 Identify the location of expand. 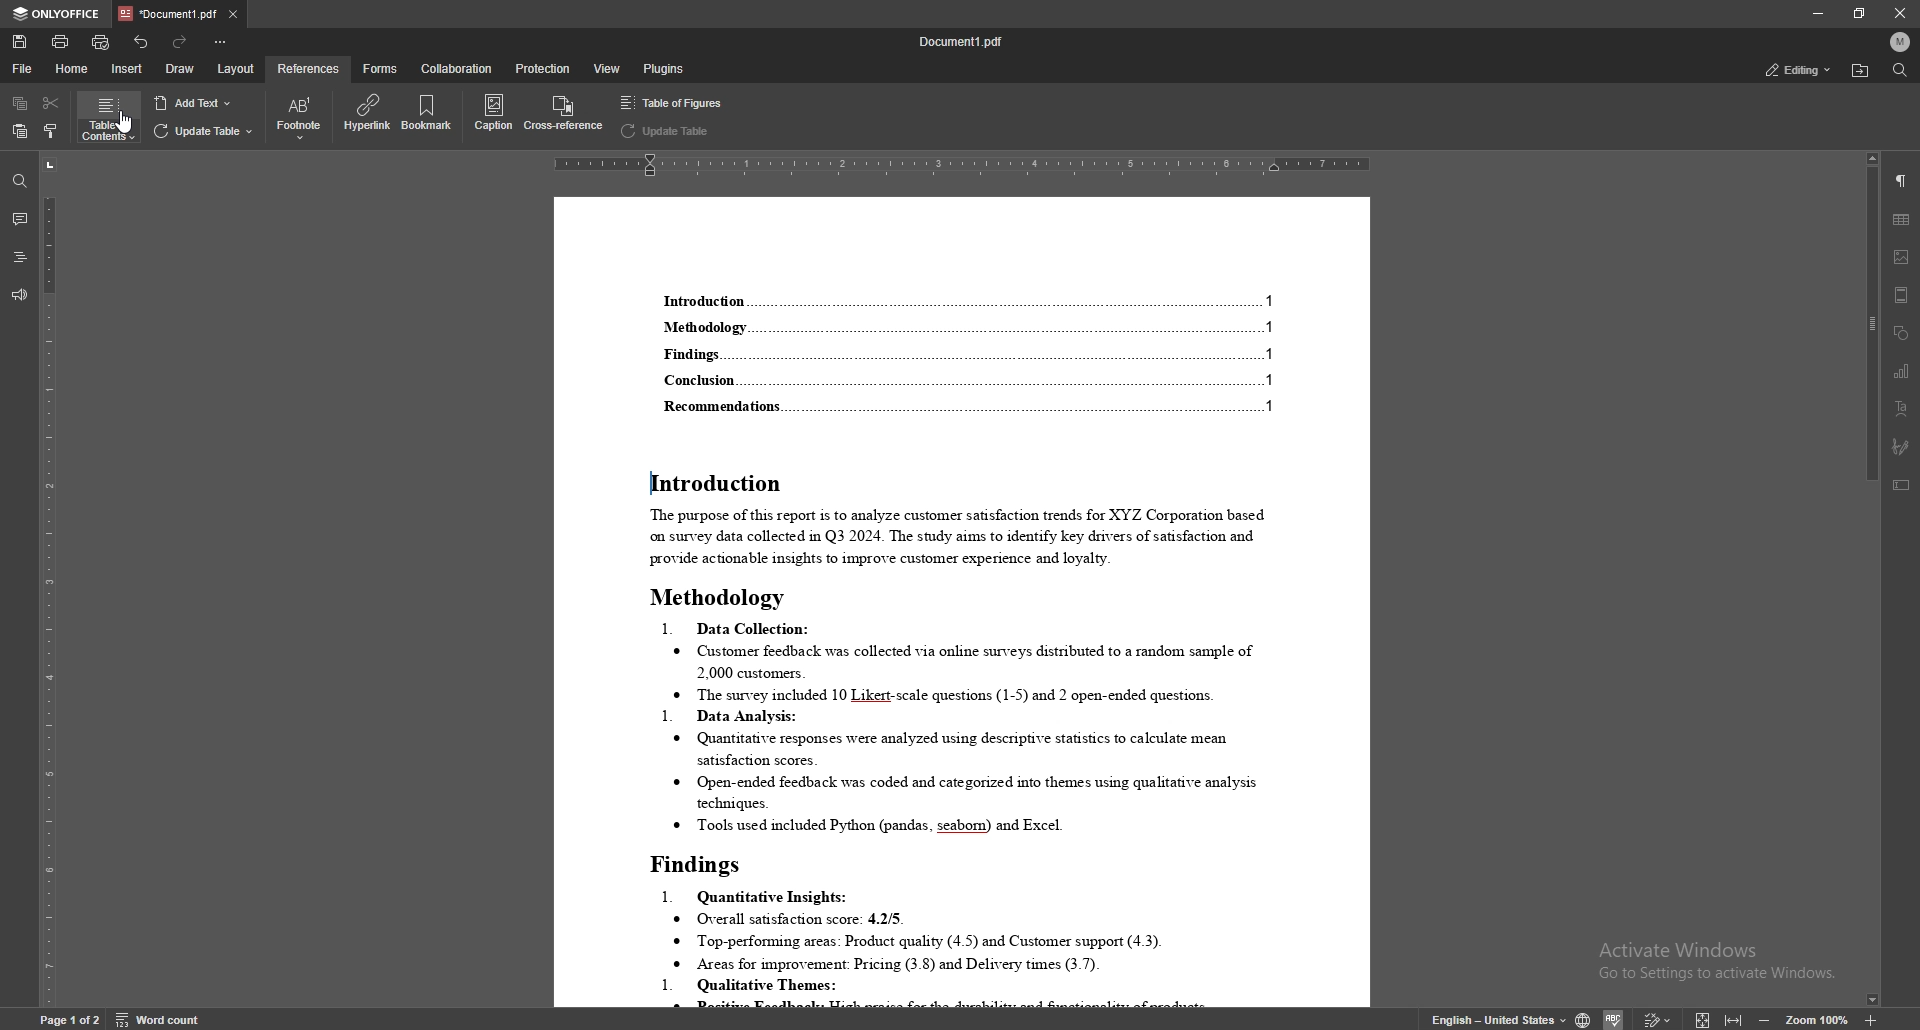
(1723, 1018).